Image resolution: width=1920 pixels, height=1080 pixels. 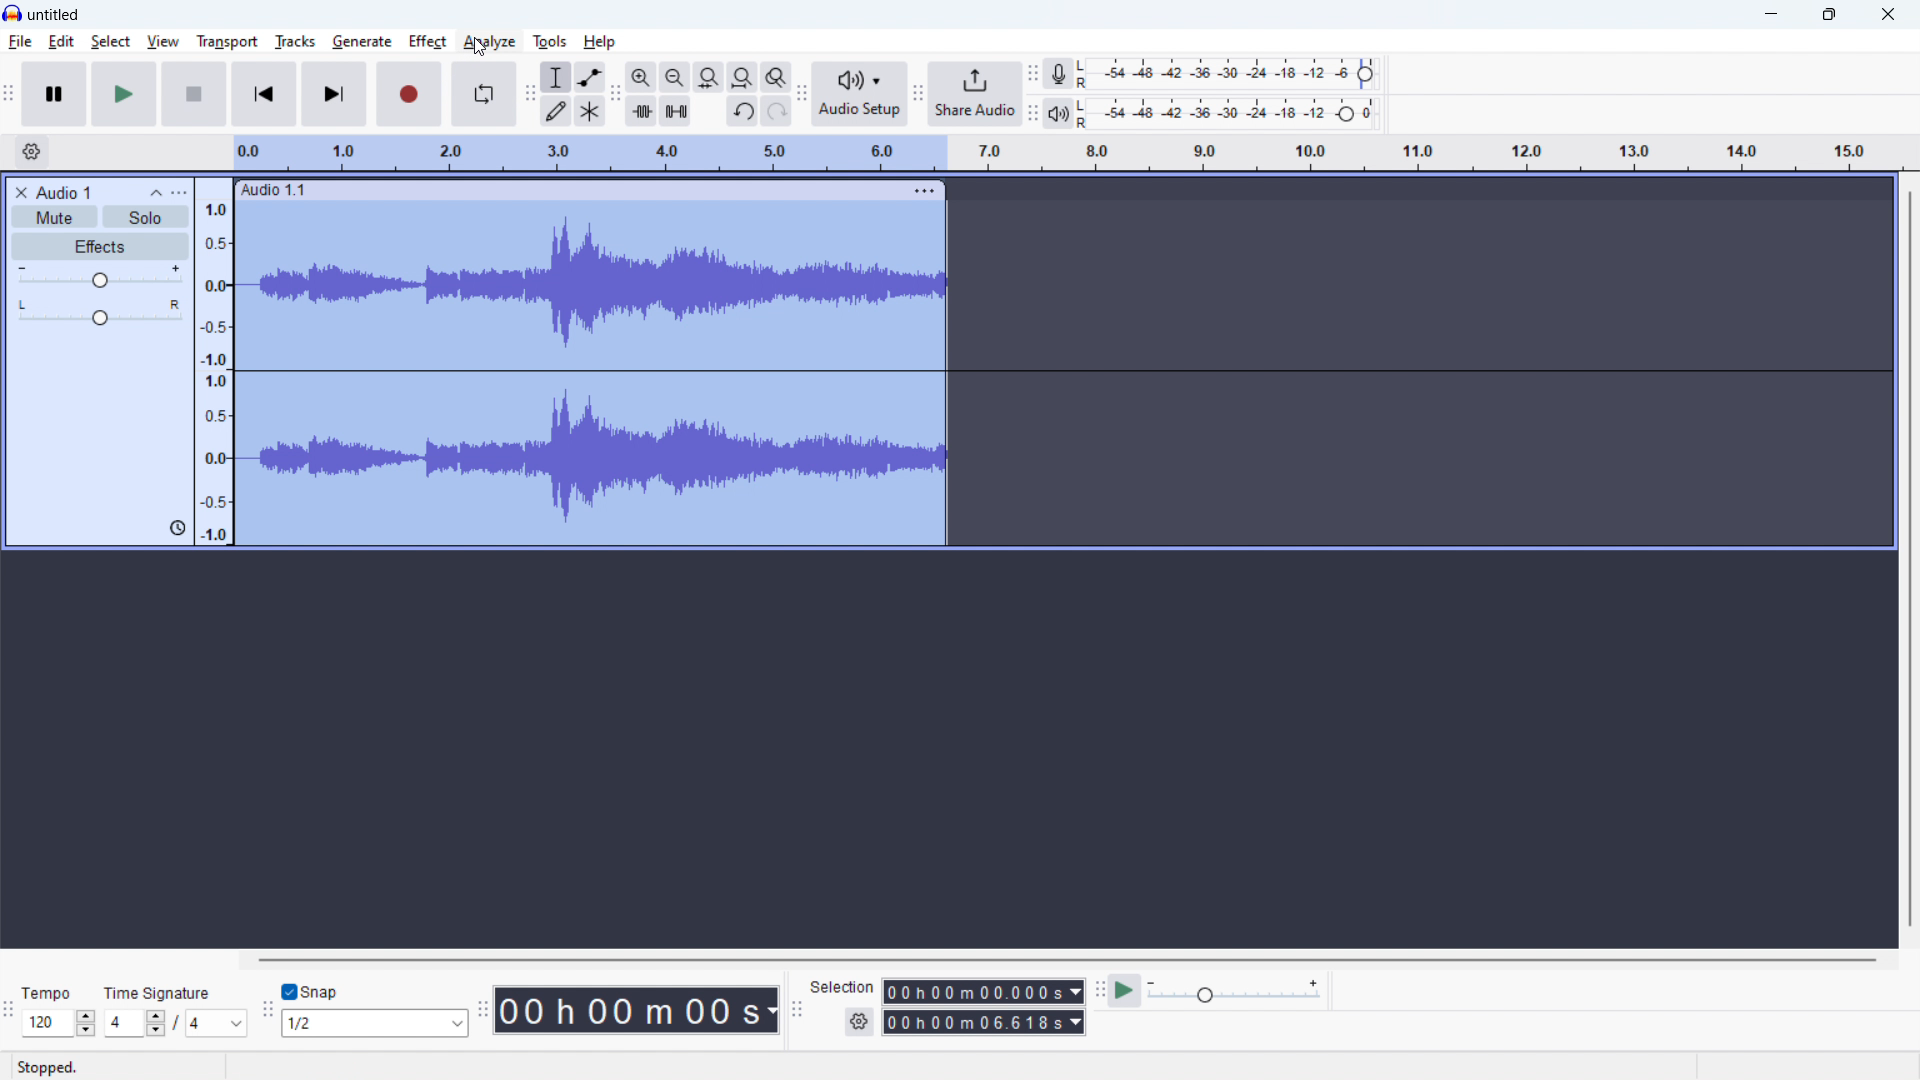 What do you see at coordinates (100, 246) in the screenshot?
I see `effect` at bounding box center [100, 246].